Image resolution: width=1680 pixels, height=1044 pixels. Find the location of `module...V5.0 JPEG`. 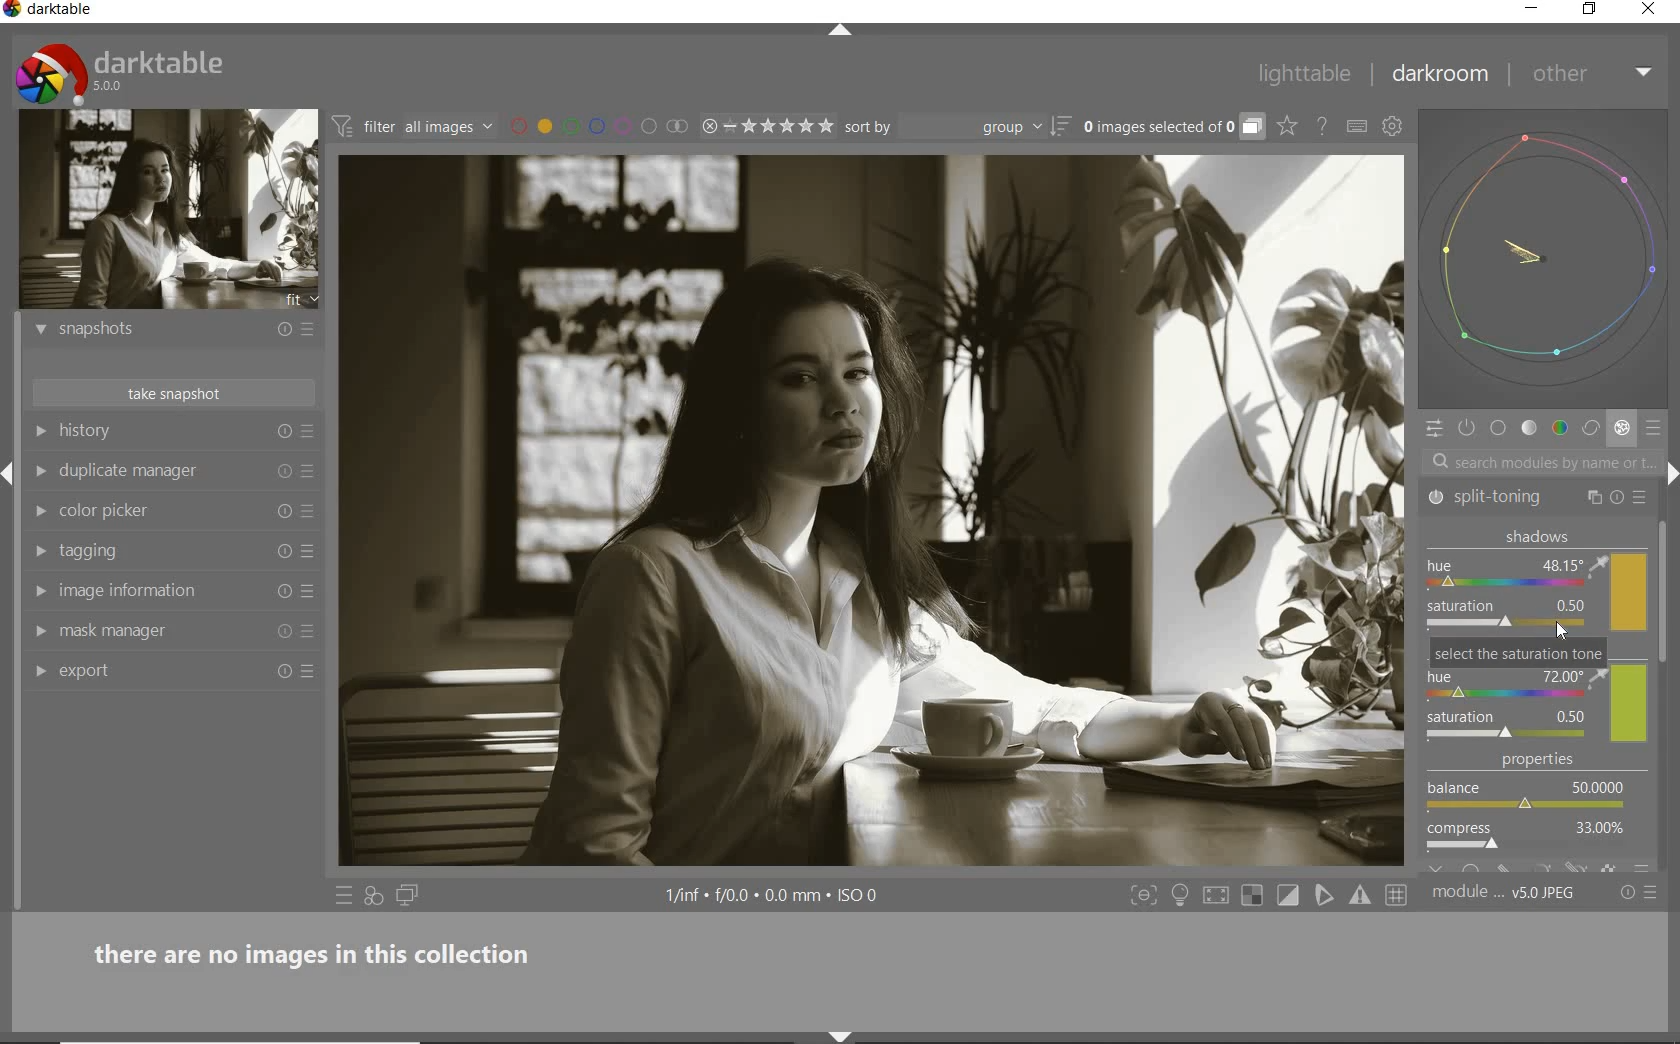

module...V5.0 JPEG is located at coordinates (1504, 893).